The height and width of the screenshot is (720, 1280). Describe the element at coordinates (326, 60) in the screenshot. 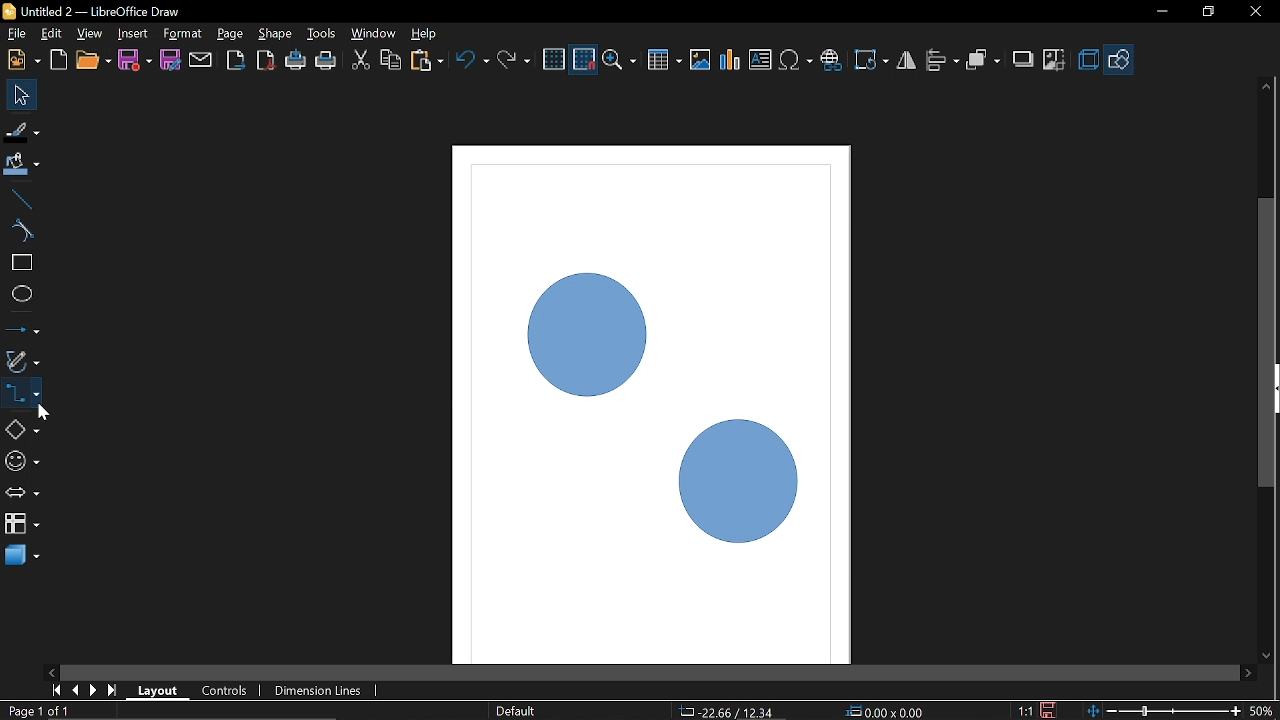

I see `Print` at that location.